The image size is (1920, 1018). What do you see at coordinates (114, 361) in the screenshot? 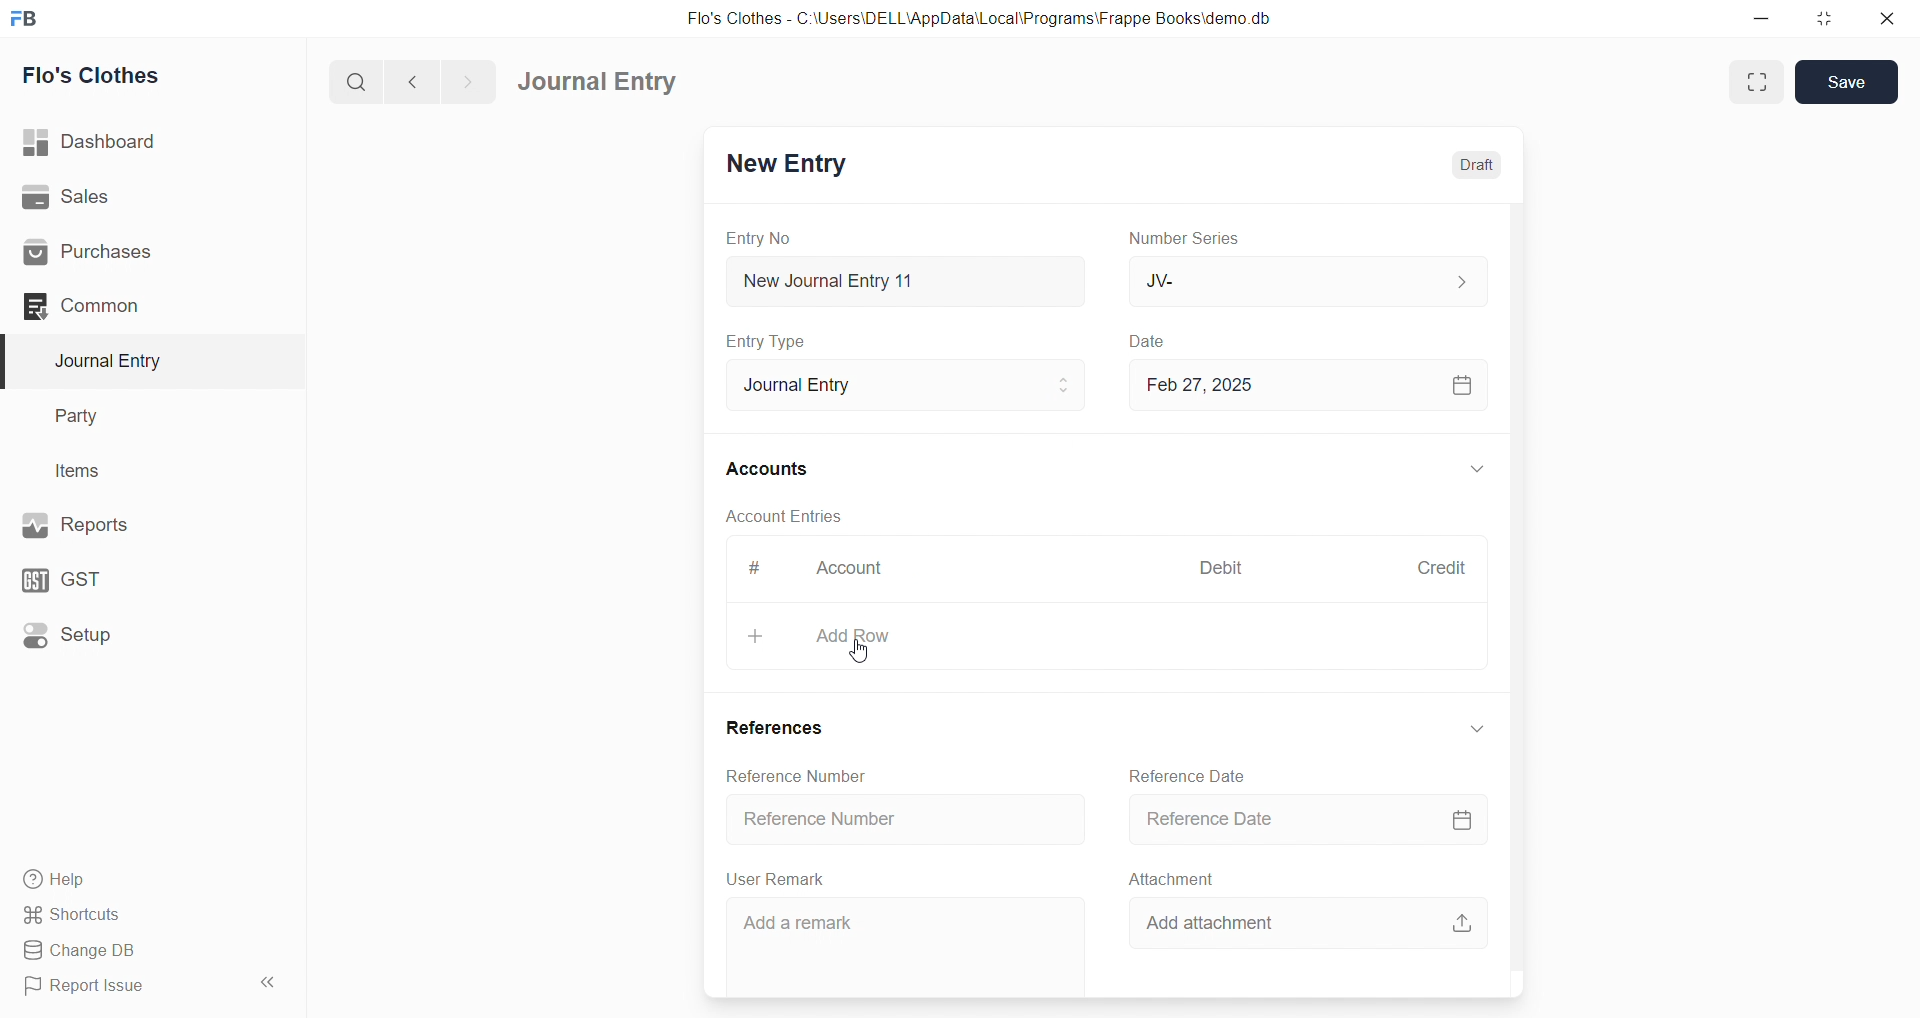
I see `Journal Entry` at bounding box center [114, 361].